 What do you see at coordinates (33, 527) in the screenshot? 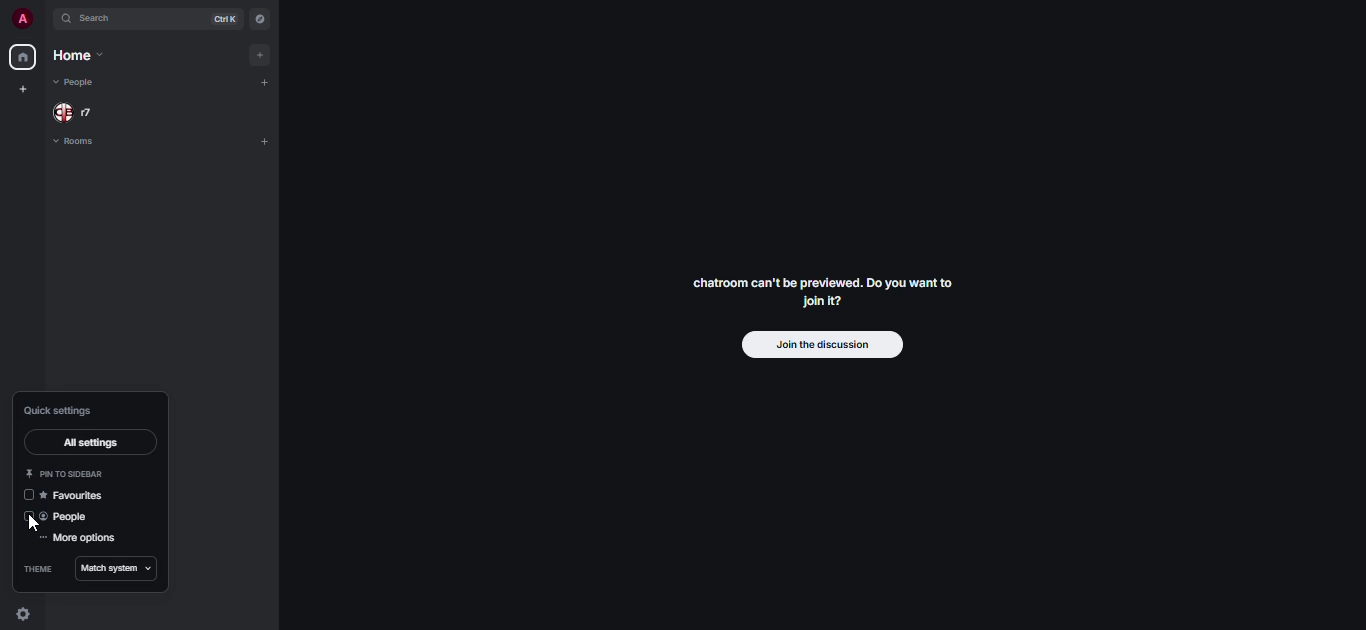
I see `cursor` at bounding box center [33, 527].